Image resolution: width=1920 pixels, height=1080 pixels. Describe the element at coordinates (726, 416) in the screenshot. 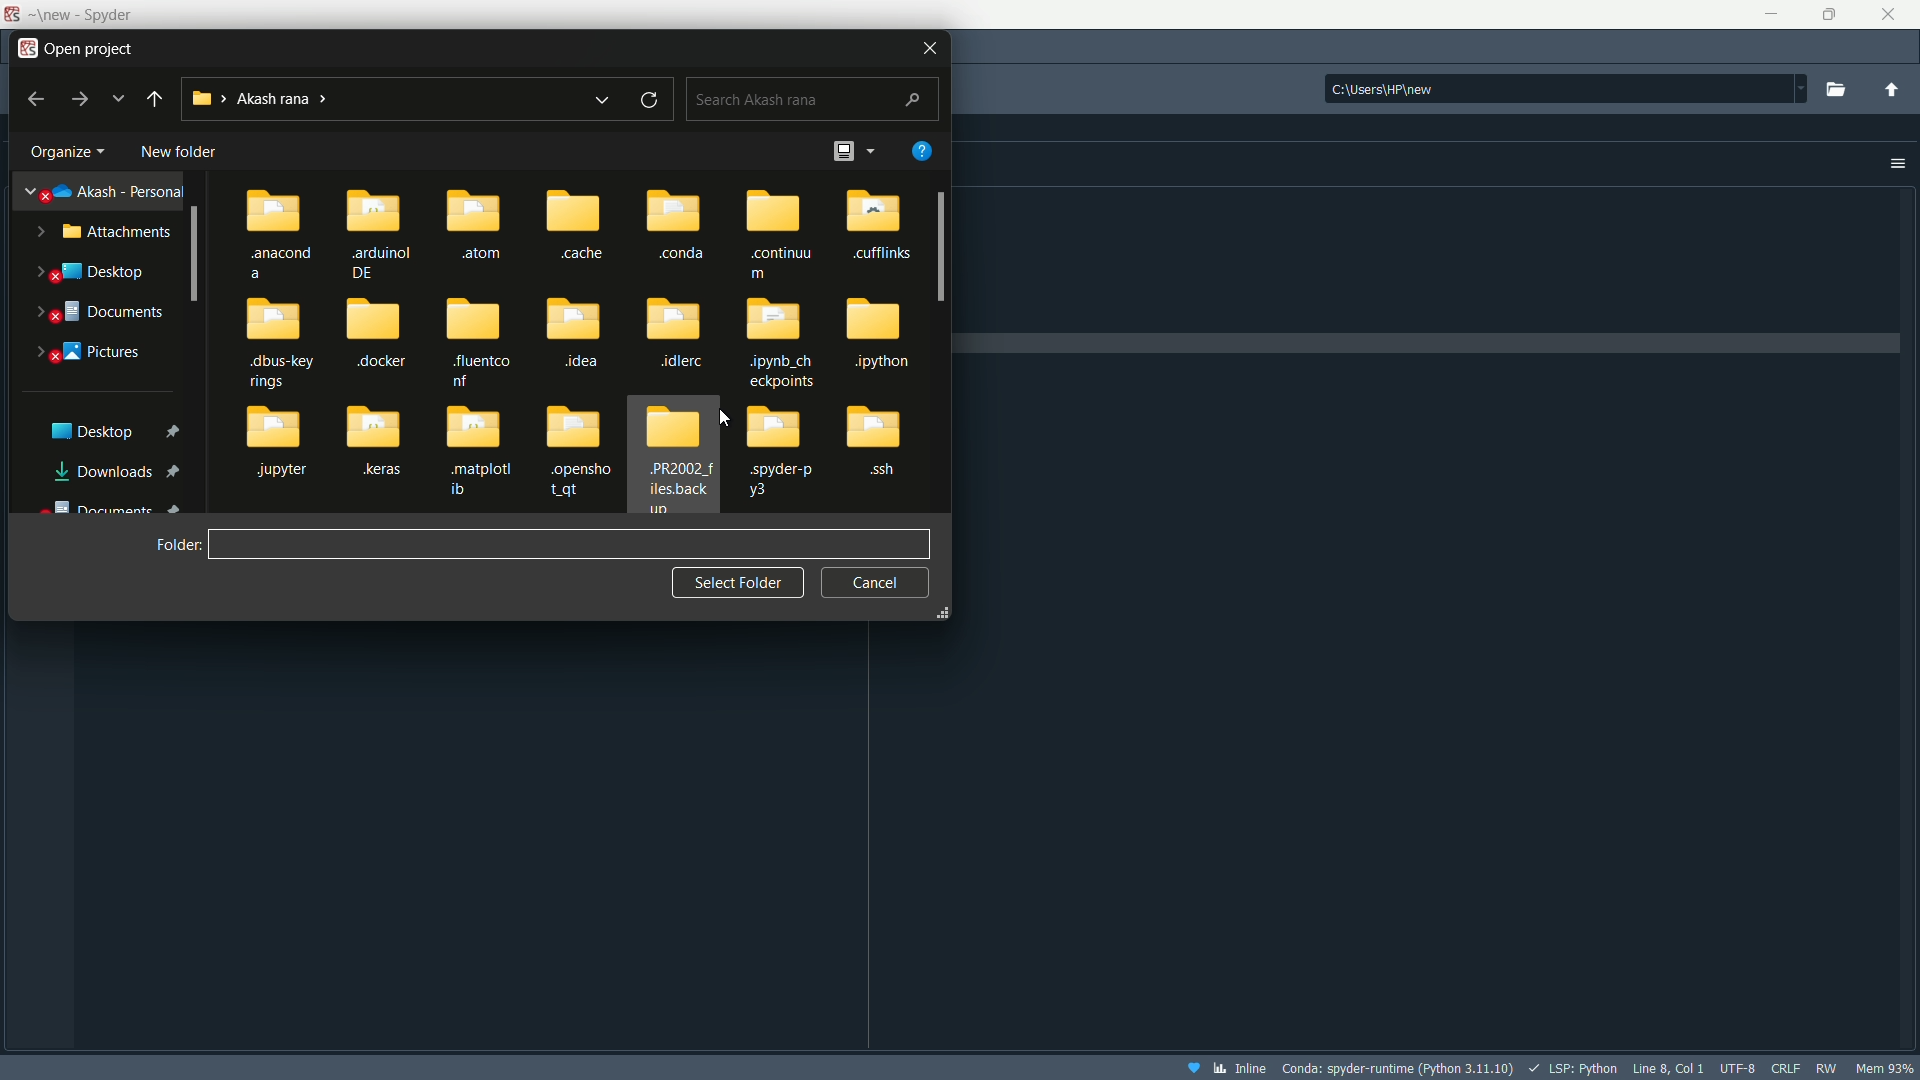

I see `Cursor on file area` at that location.